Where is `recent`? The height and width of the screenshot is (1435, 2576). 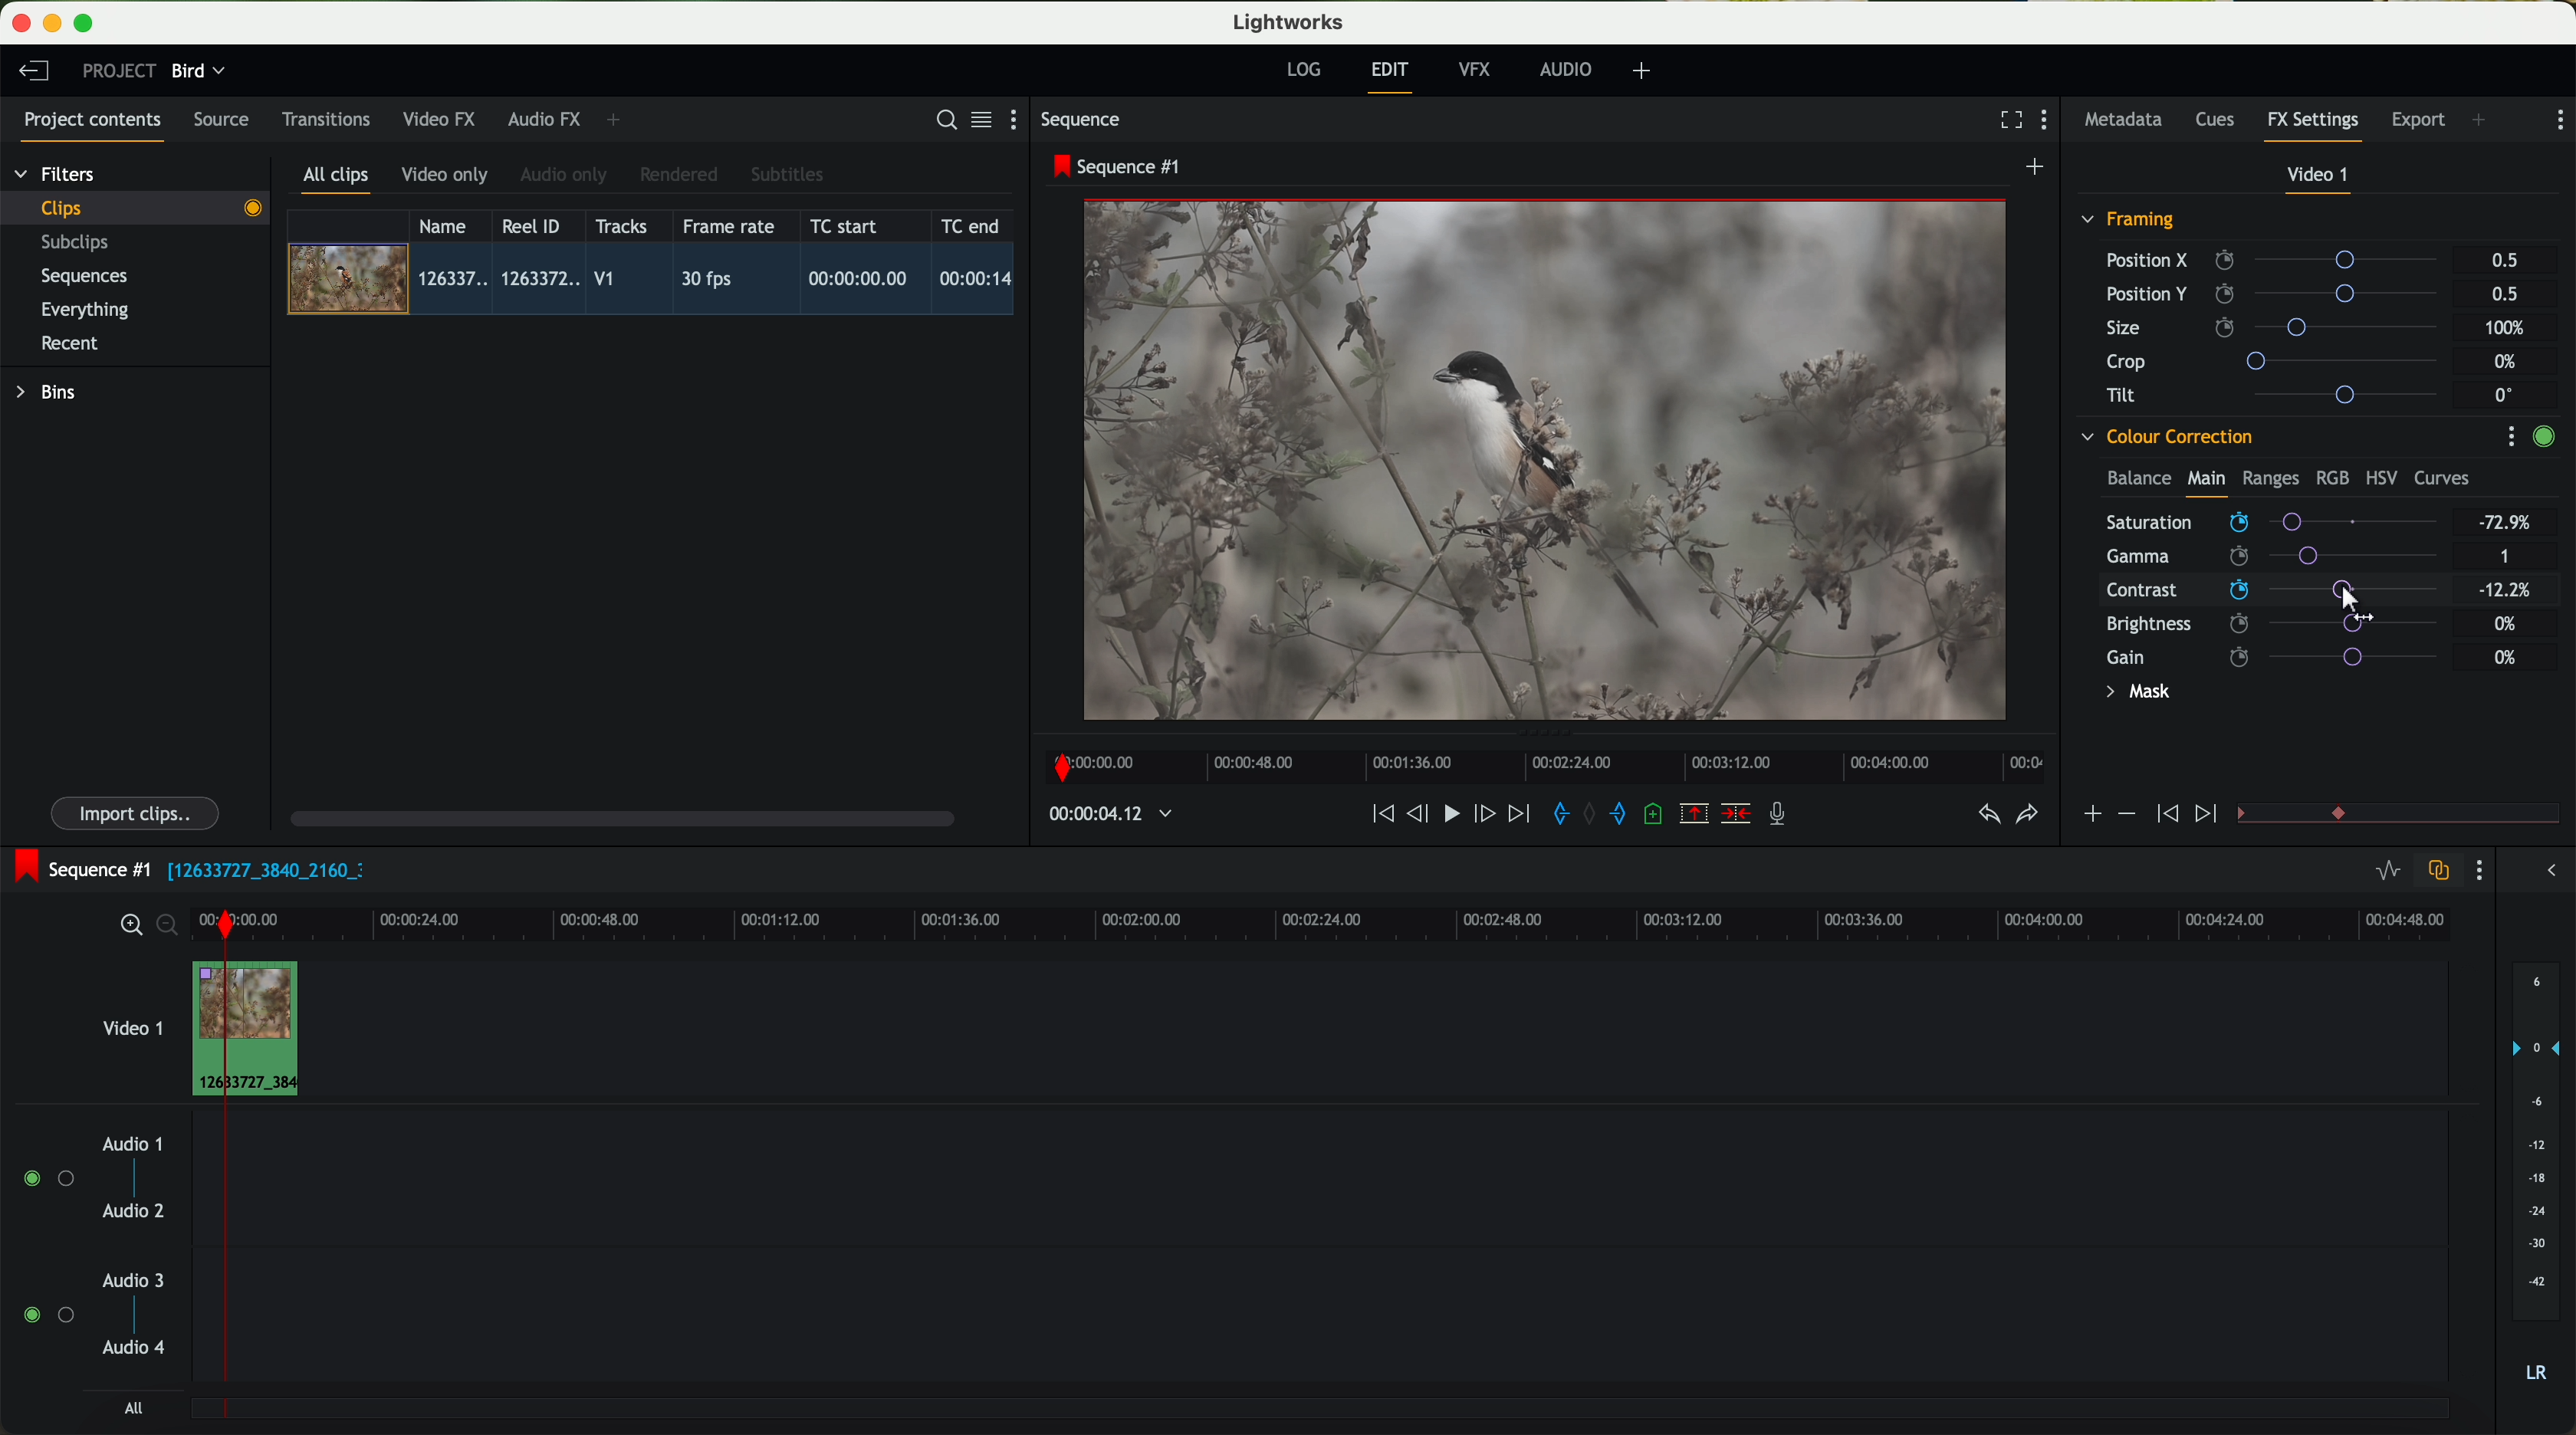 recent is located at coordinates (70, 346).